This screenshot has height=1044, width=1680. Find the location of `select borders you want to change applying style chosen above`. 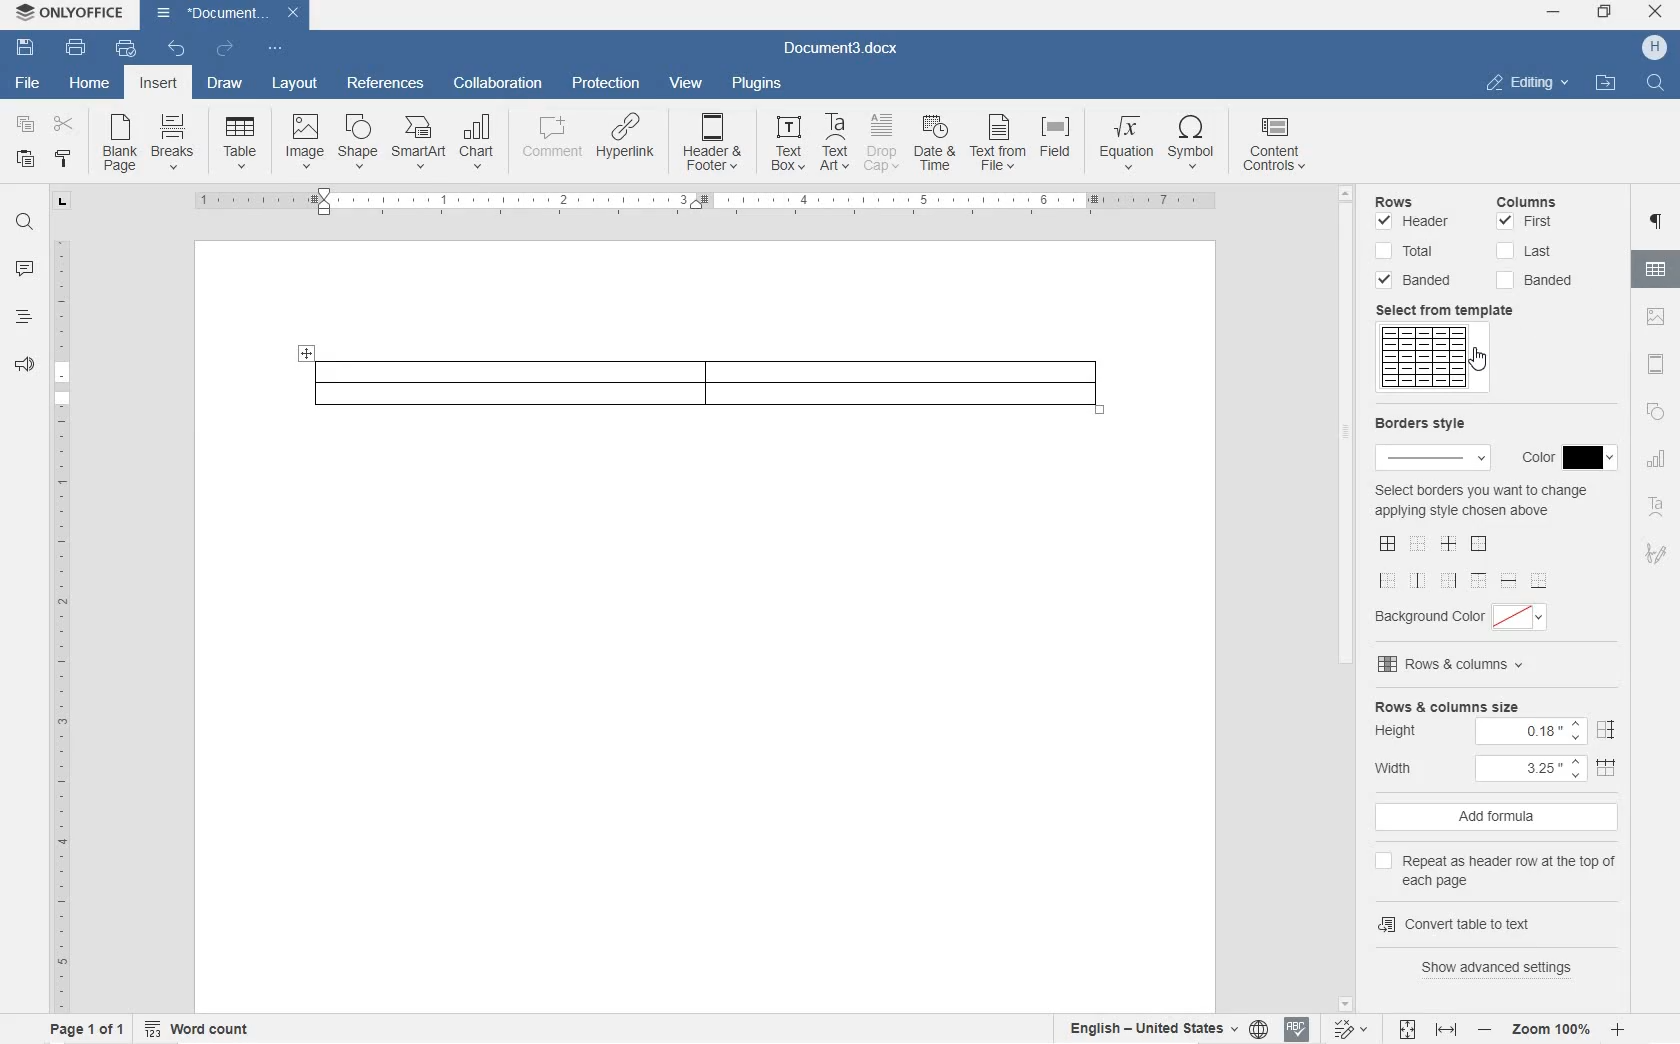

select borders you want to change applying style chosen above is located at coordinates (1480, 502).